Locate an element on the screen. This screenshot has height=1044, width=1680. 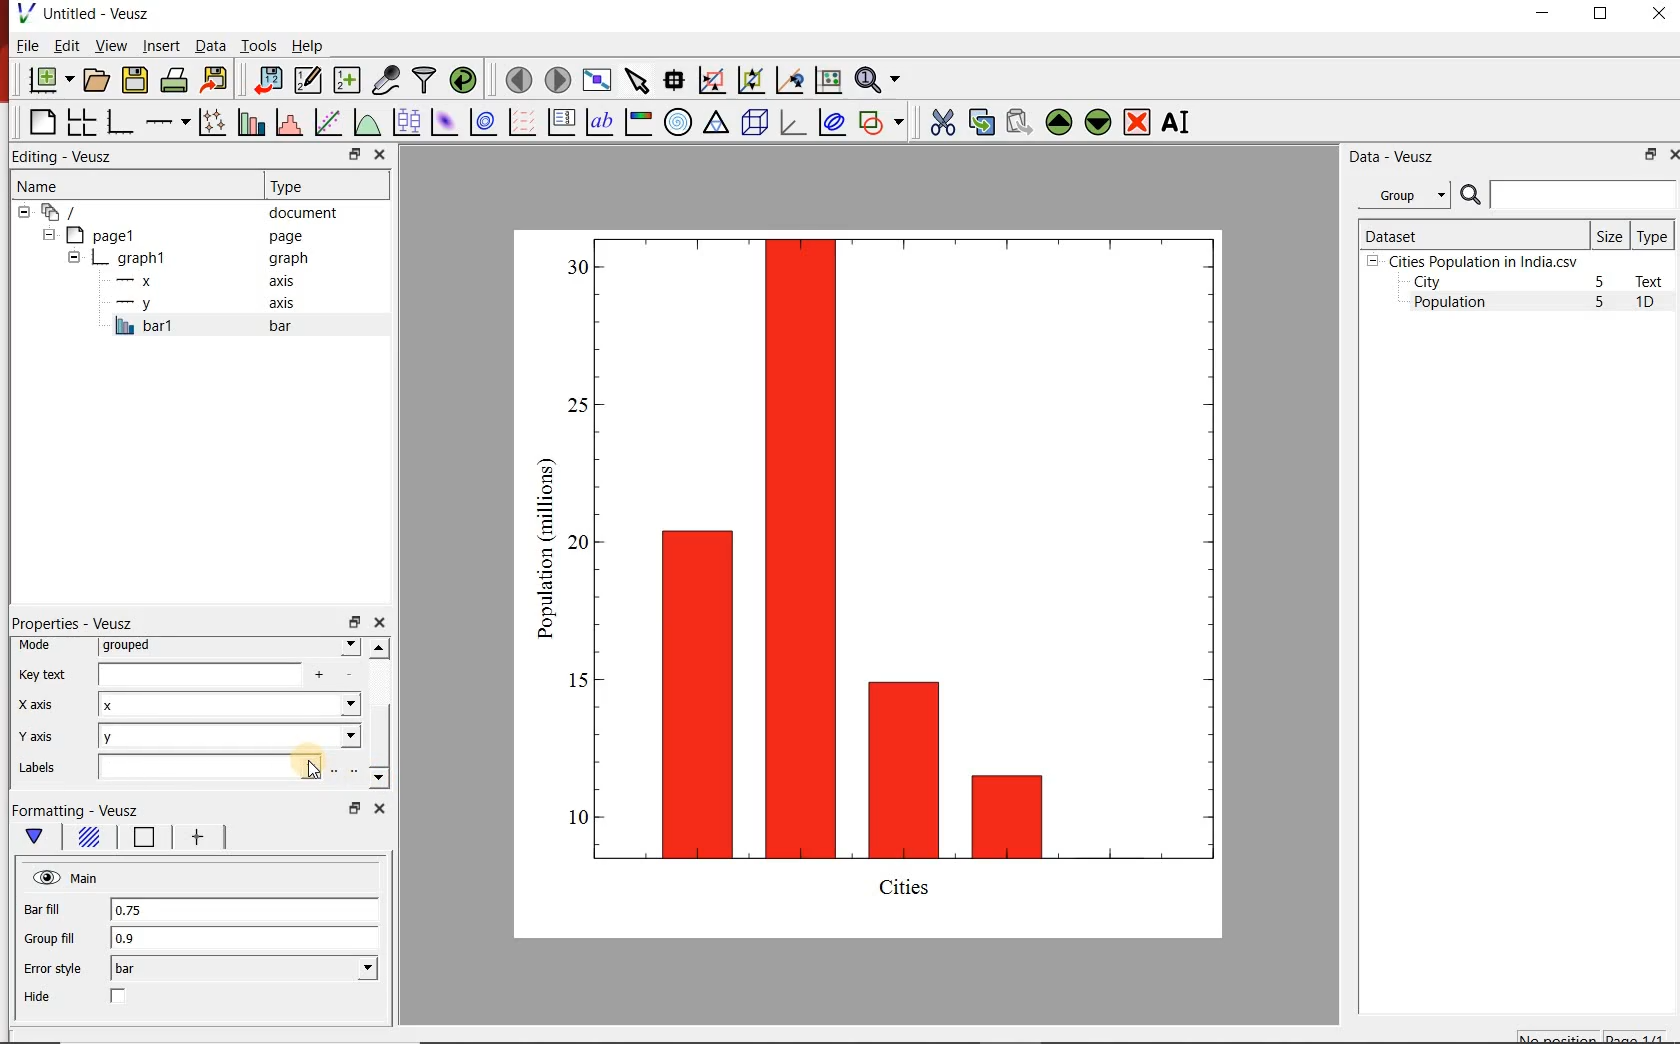
plot covariance ellipses is located at coordinates (832, 123).